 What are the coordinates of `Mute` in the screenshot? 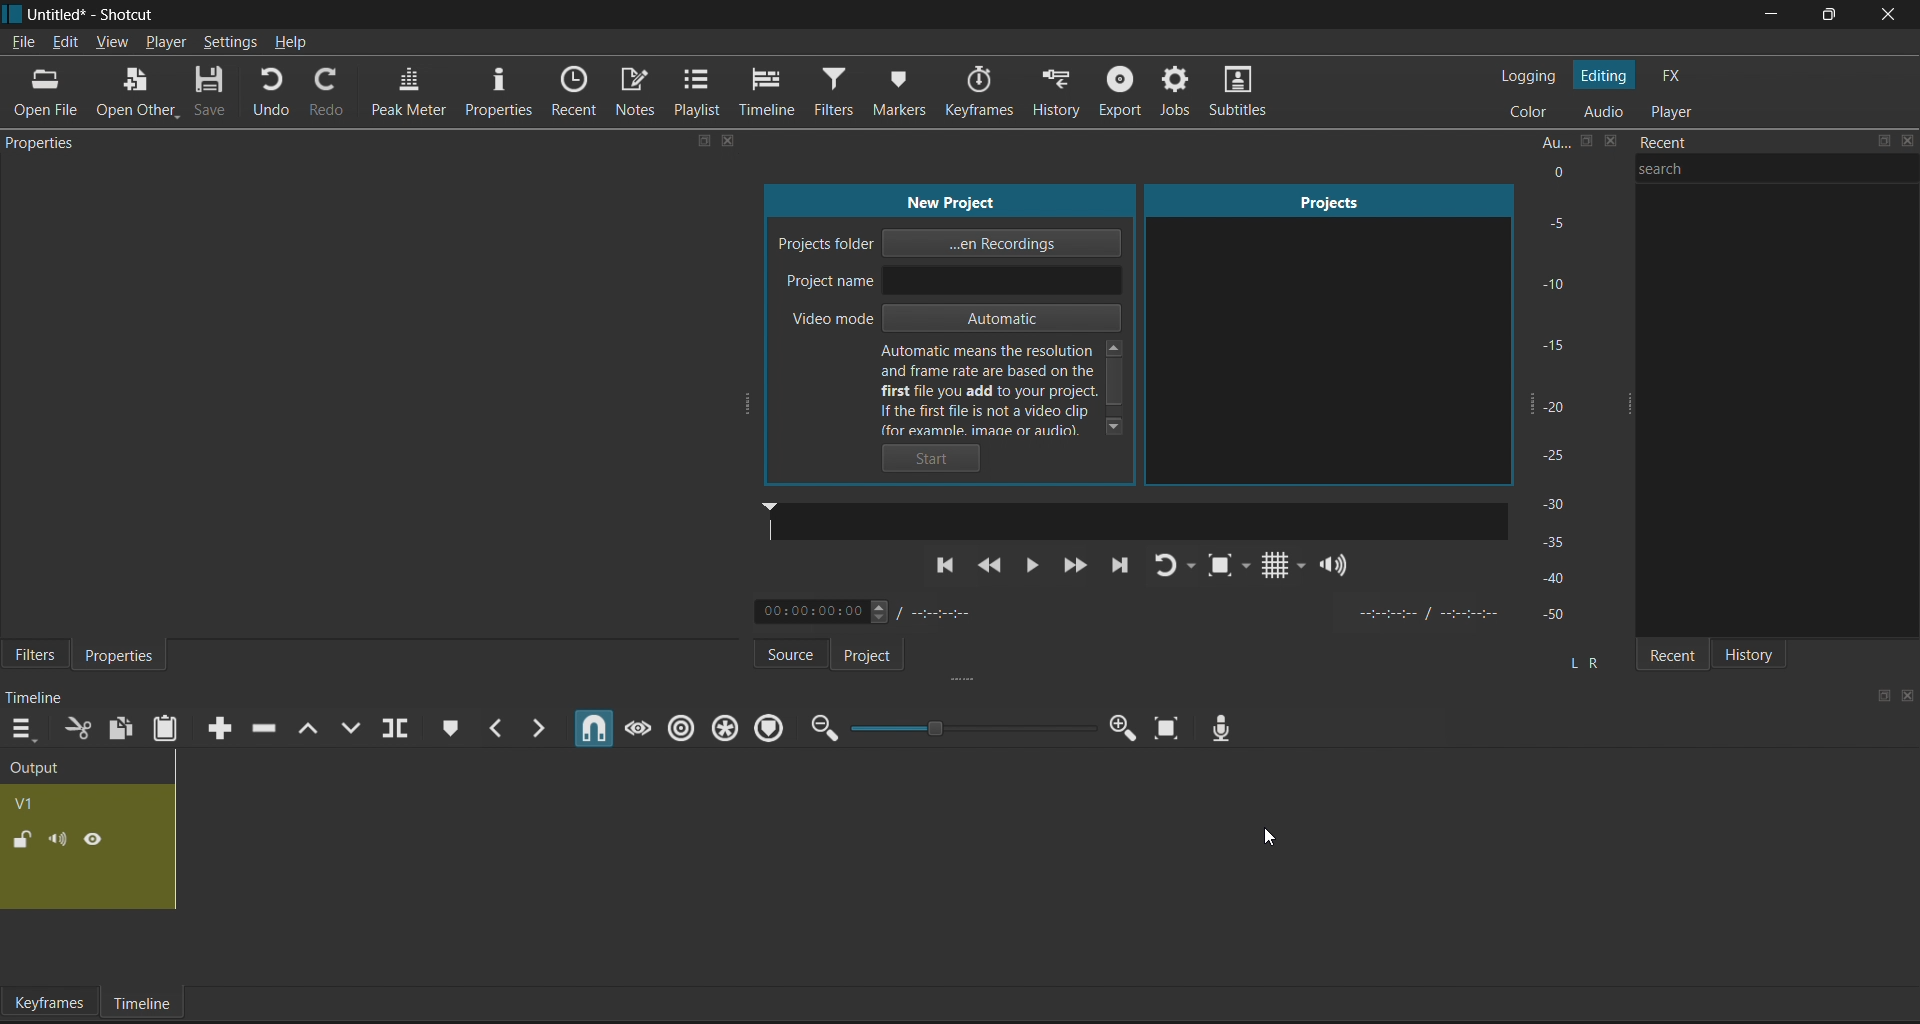 It's located at (62, 840).